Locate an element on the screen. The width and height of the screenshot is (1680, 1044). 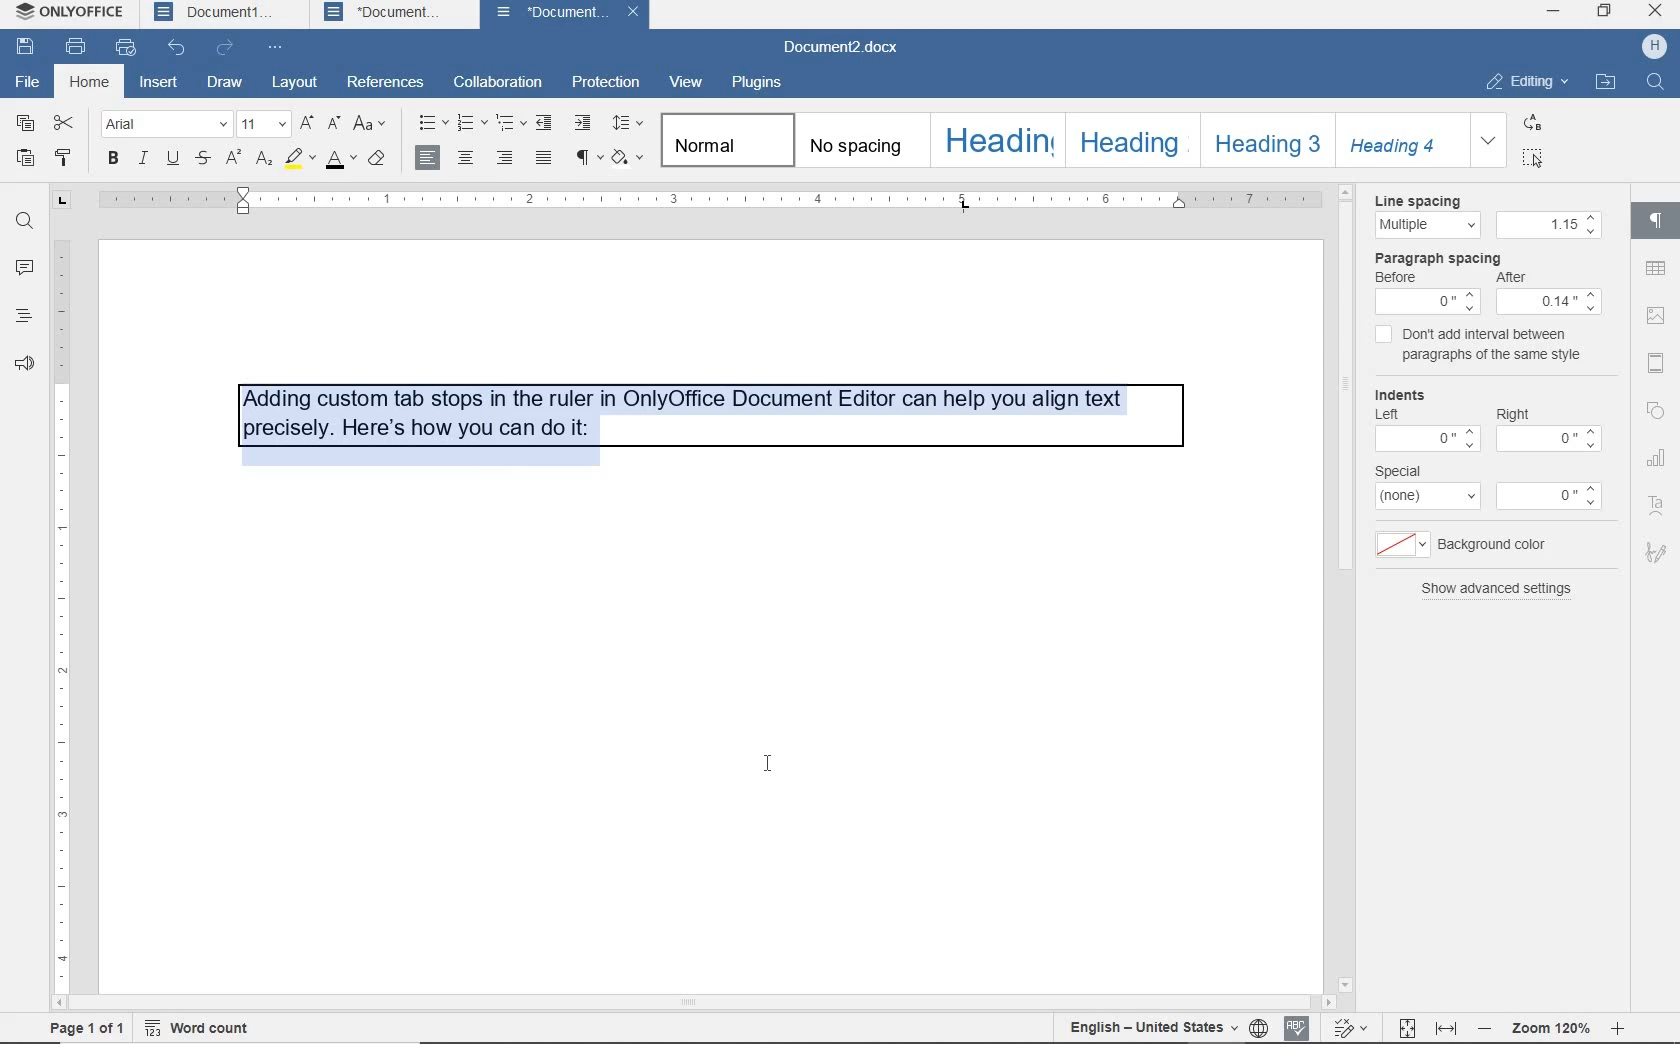
align center is located at coordinates (466, 157).